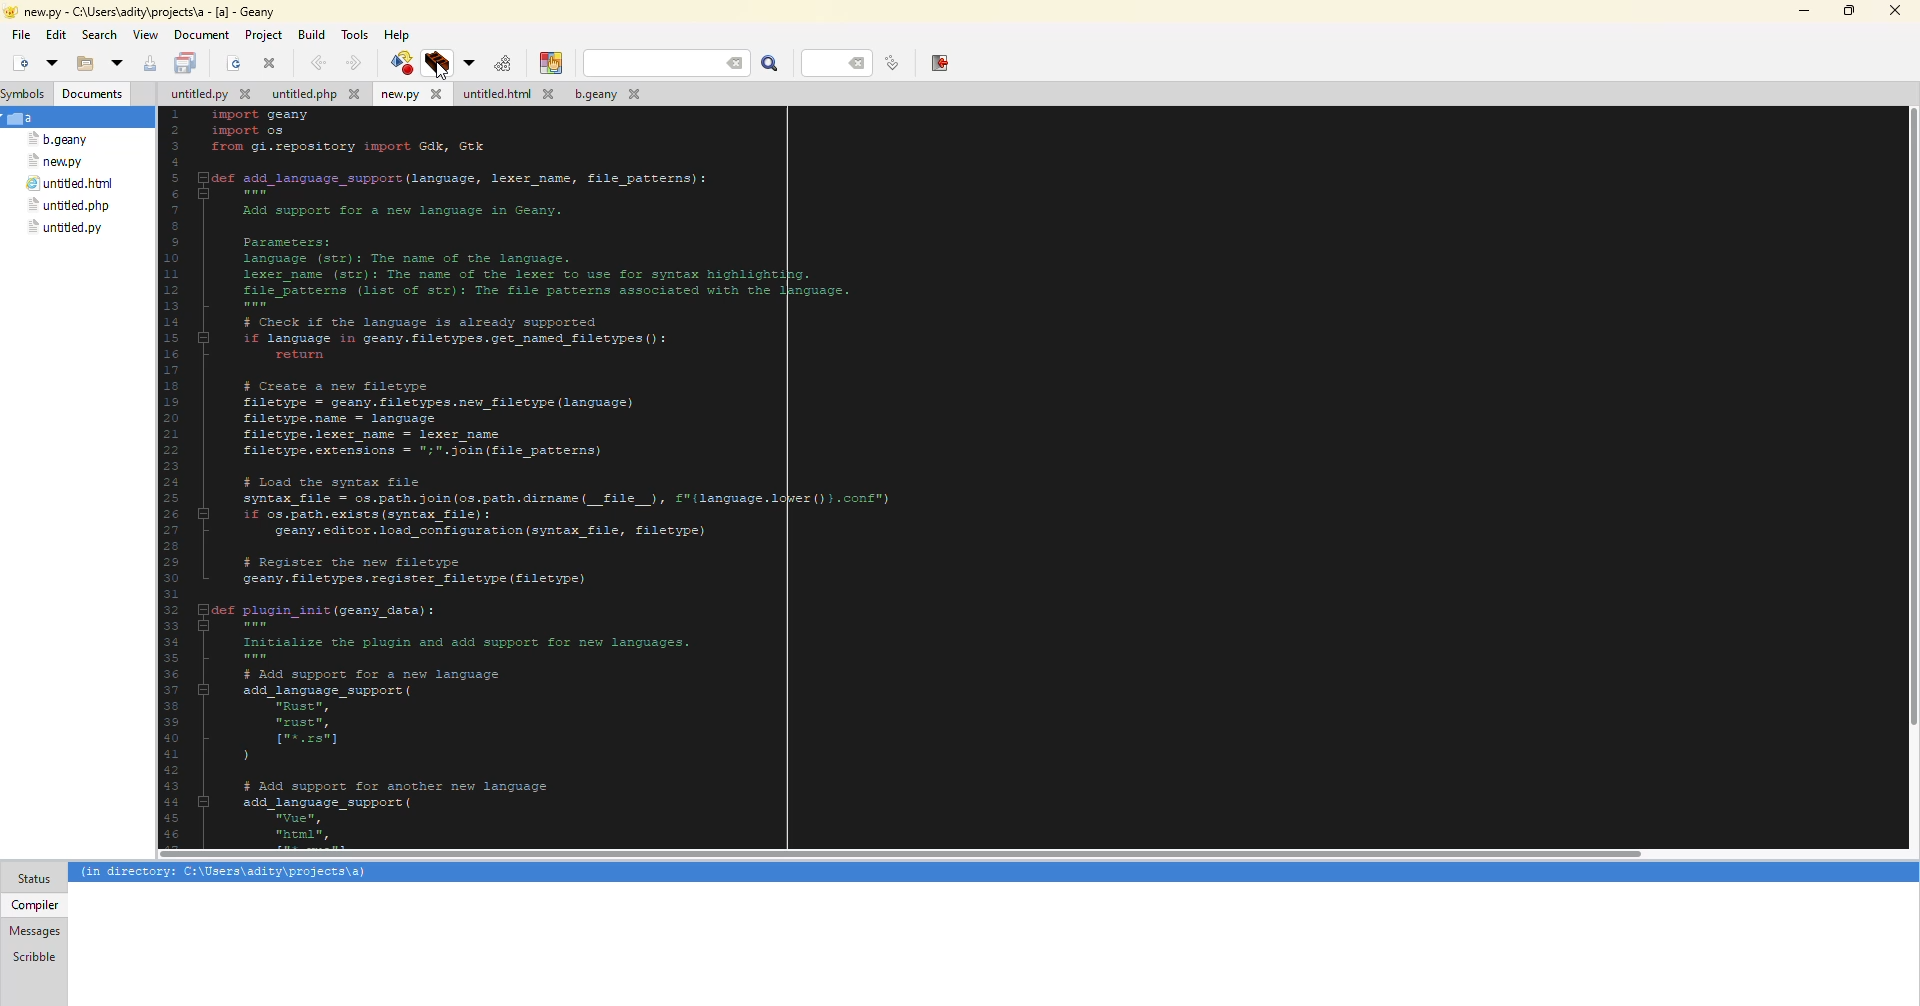 This screenshot has width=1920, height=1006. Describe the element at coordinates (114, 63) in the screenshot. I see `open` at that location.